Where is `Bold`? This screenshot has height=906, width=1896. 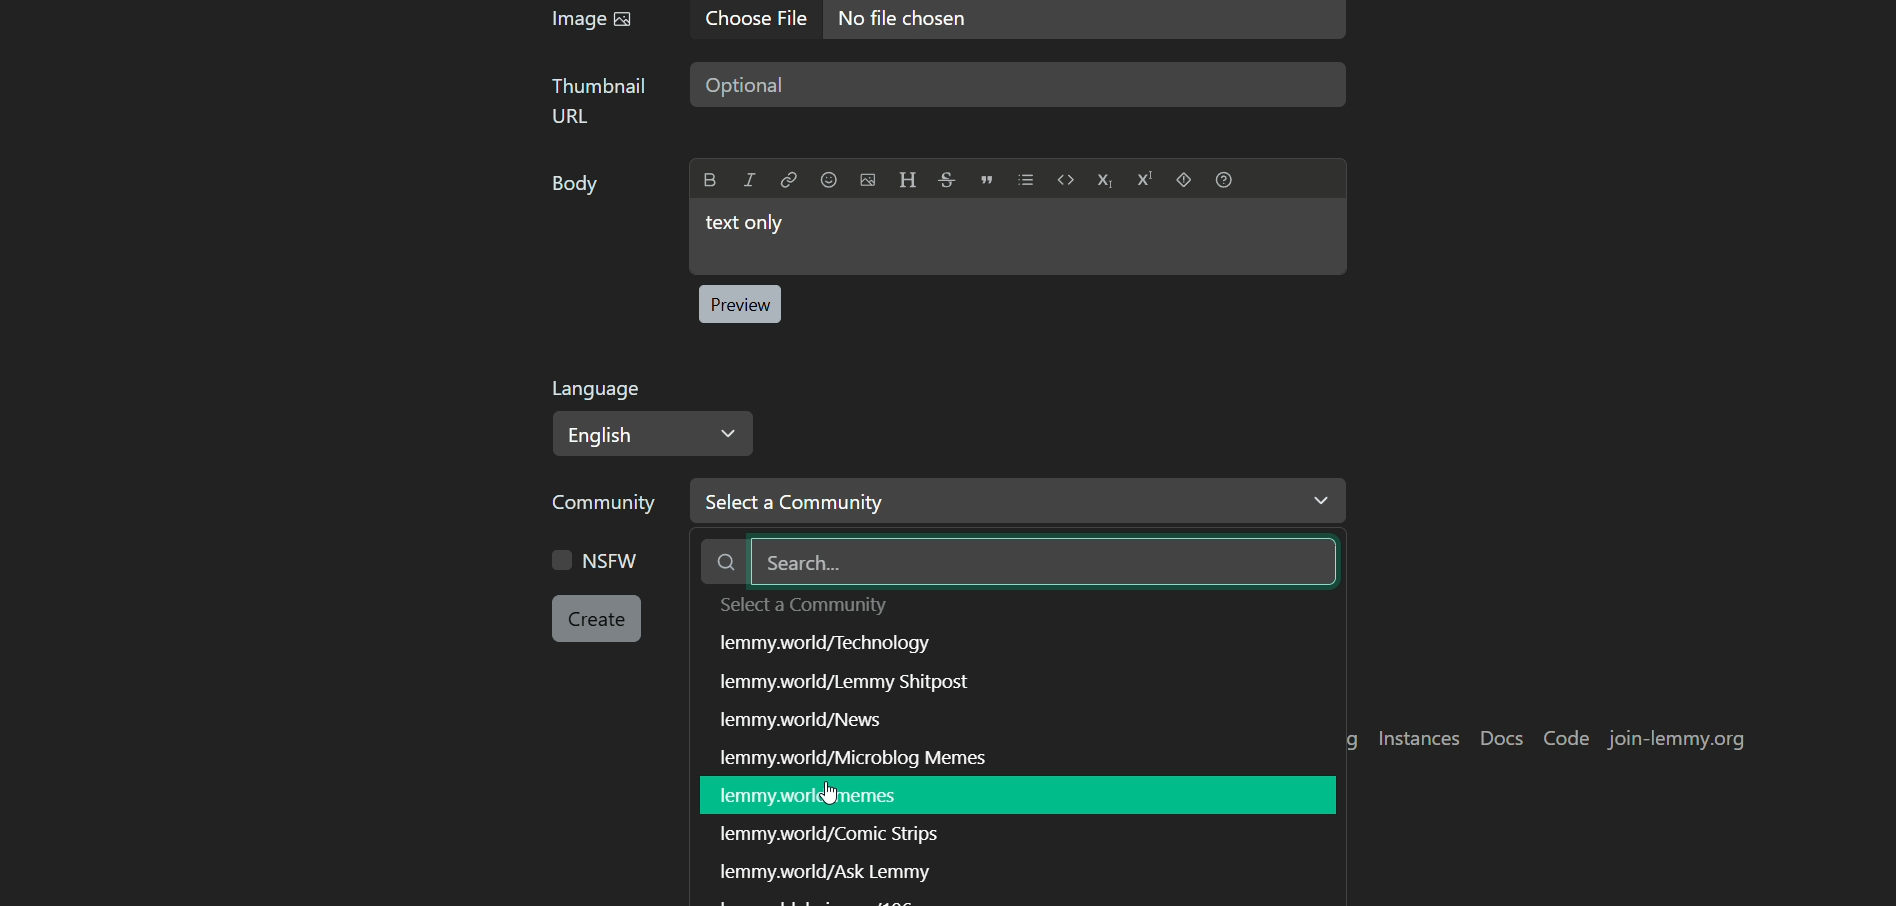 Bold is located at coordinates (711, 180).